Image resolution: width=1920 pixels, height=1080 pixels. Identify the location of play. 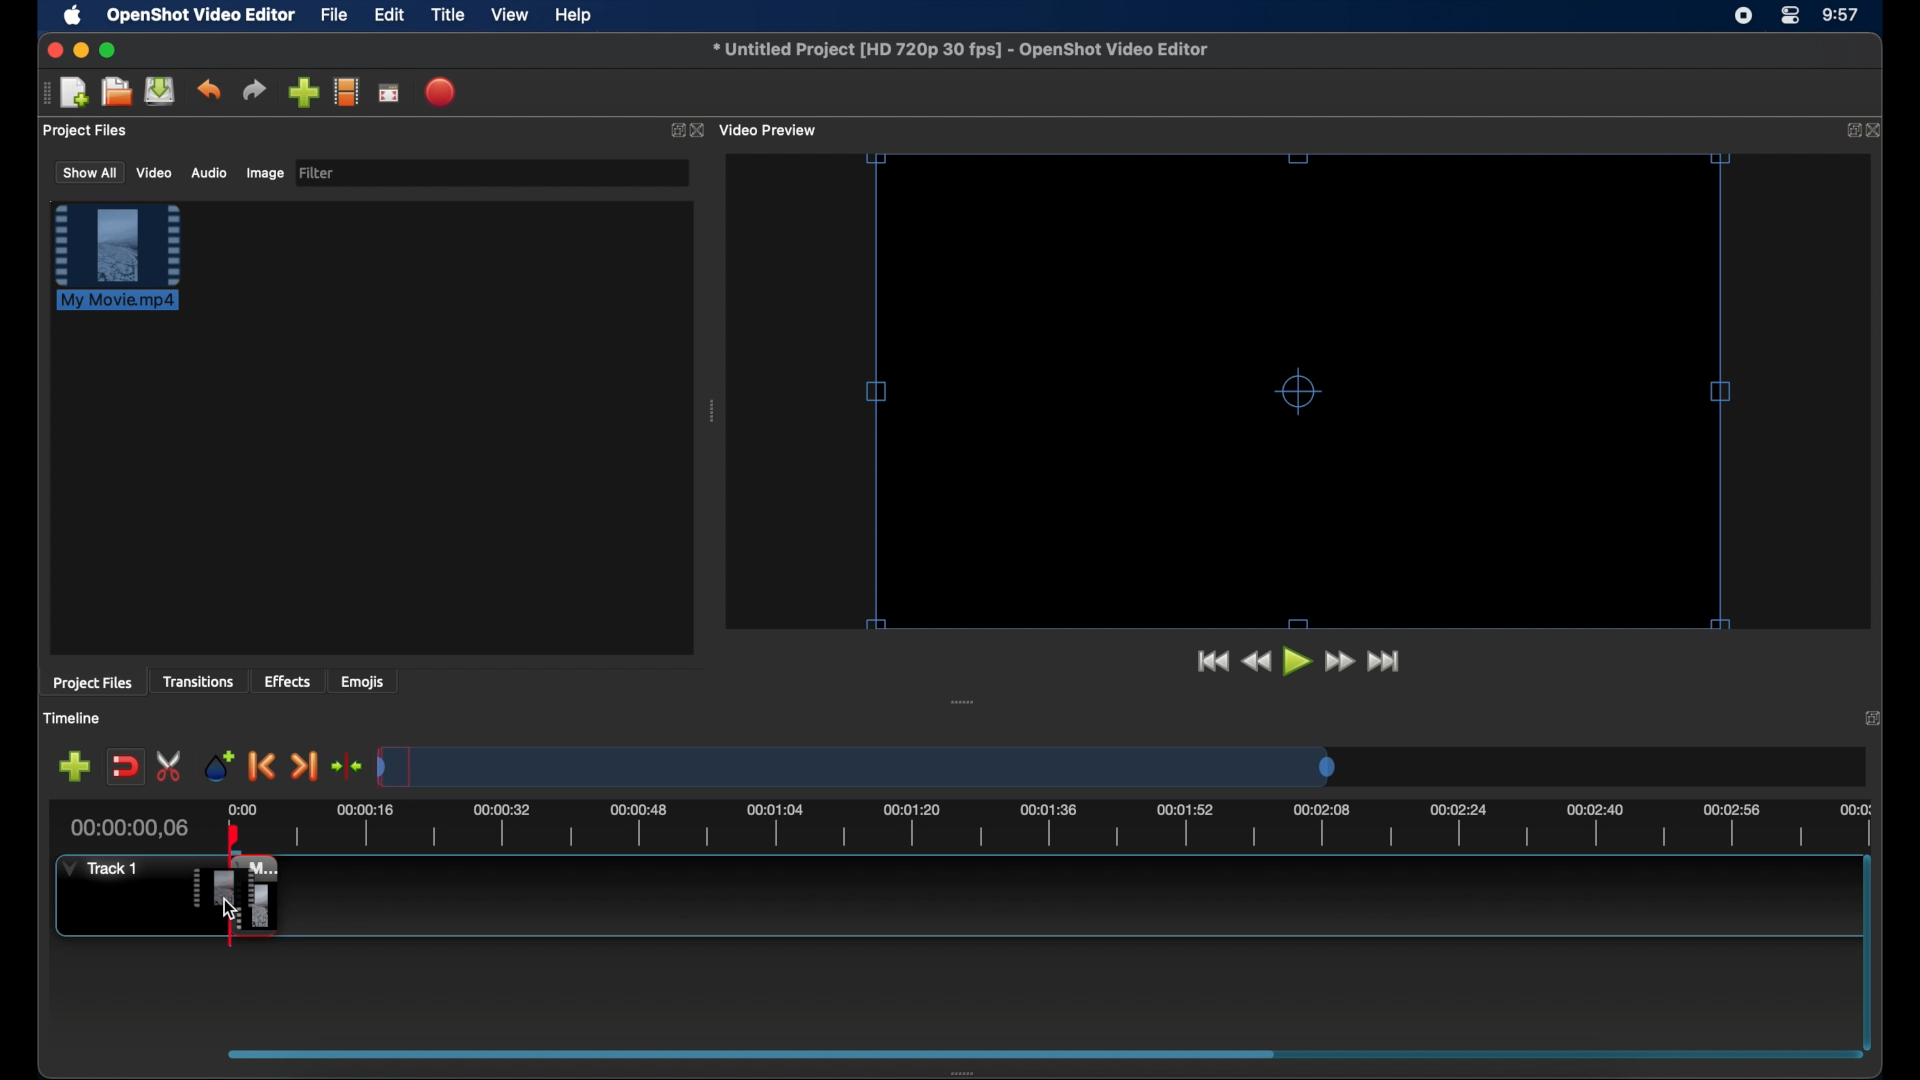
(1298, 662).